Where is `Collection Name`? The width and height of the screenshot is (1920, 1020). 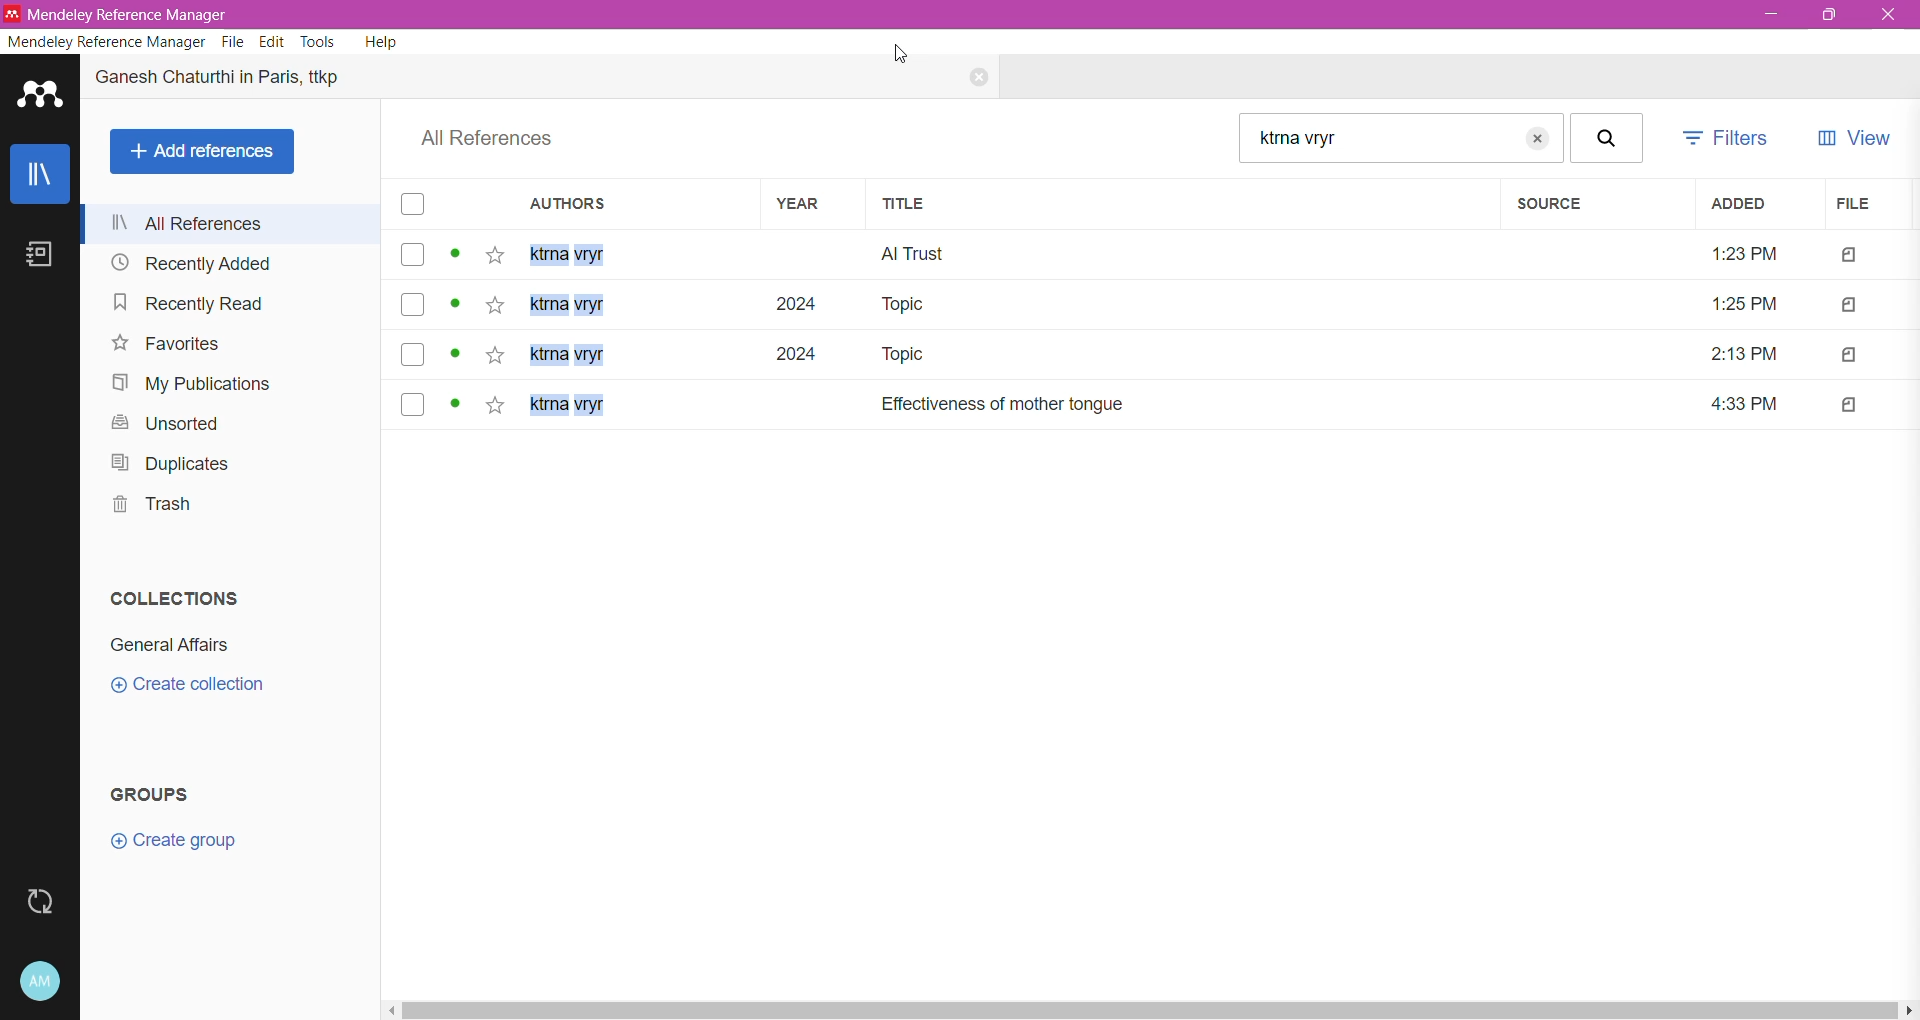 Collection Name is located at coordinates (169, 646).